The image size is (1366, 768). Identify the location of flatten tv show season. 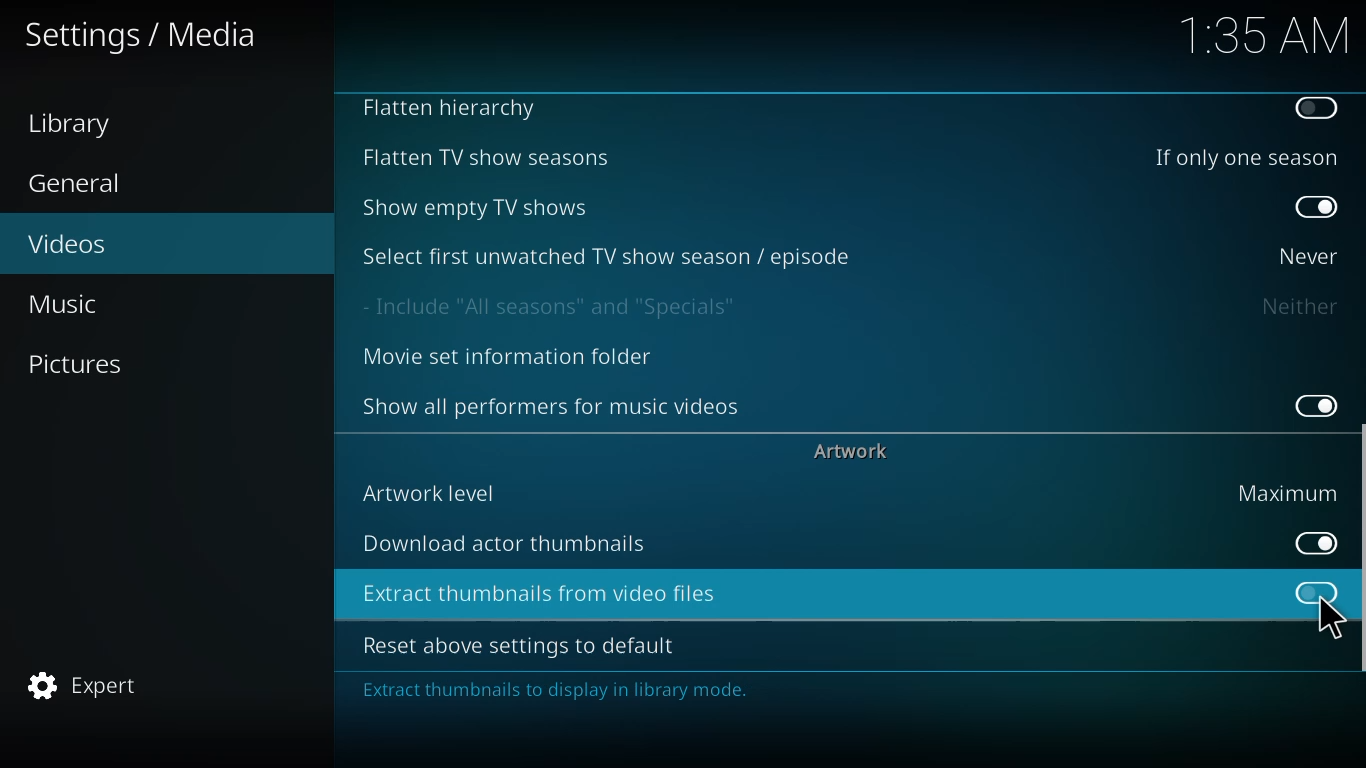
(483, 157).